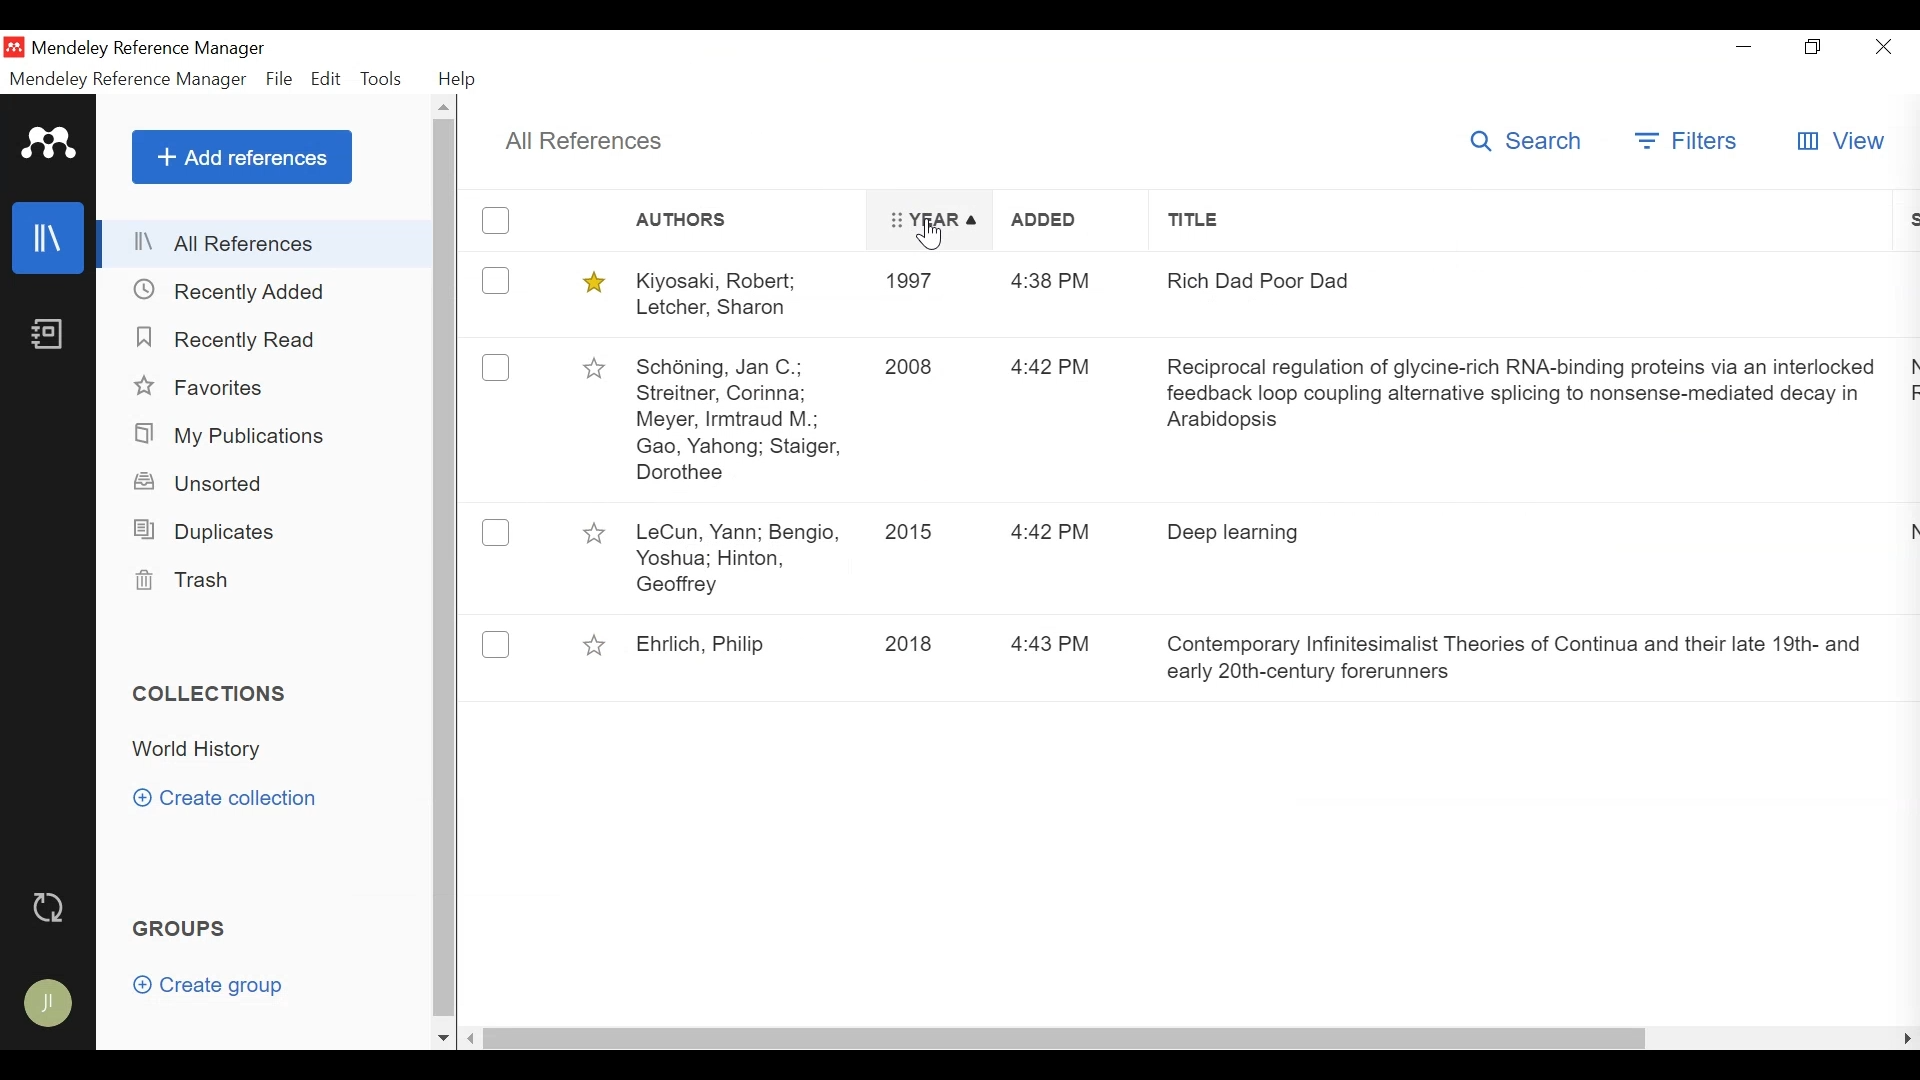 The height and width of the screenshot is (1080, 1920). What do you see at coordinates (212, 986) in the screenshot?
I see `Create Group` at bounding box center [212, 986].